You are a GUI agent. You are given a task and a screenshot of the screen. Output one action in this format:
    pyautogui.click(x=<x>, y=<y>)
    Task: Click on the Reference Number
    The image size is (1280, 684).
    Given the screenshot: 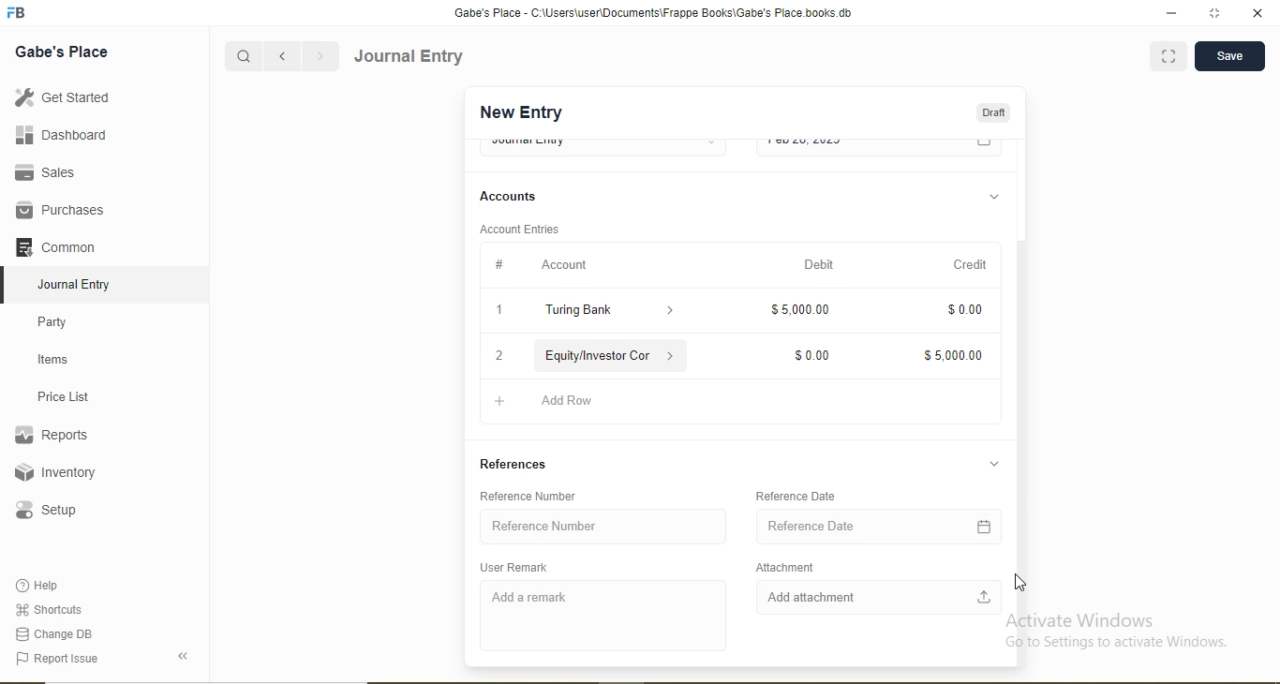 What is the action you would take?
    pyautogui.click(x=527, y=496)
    